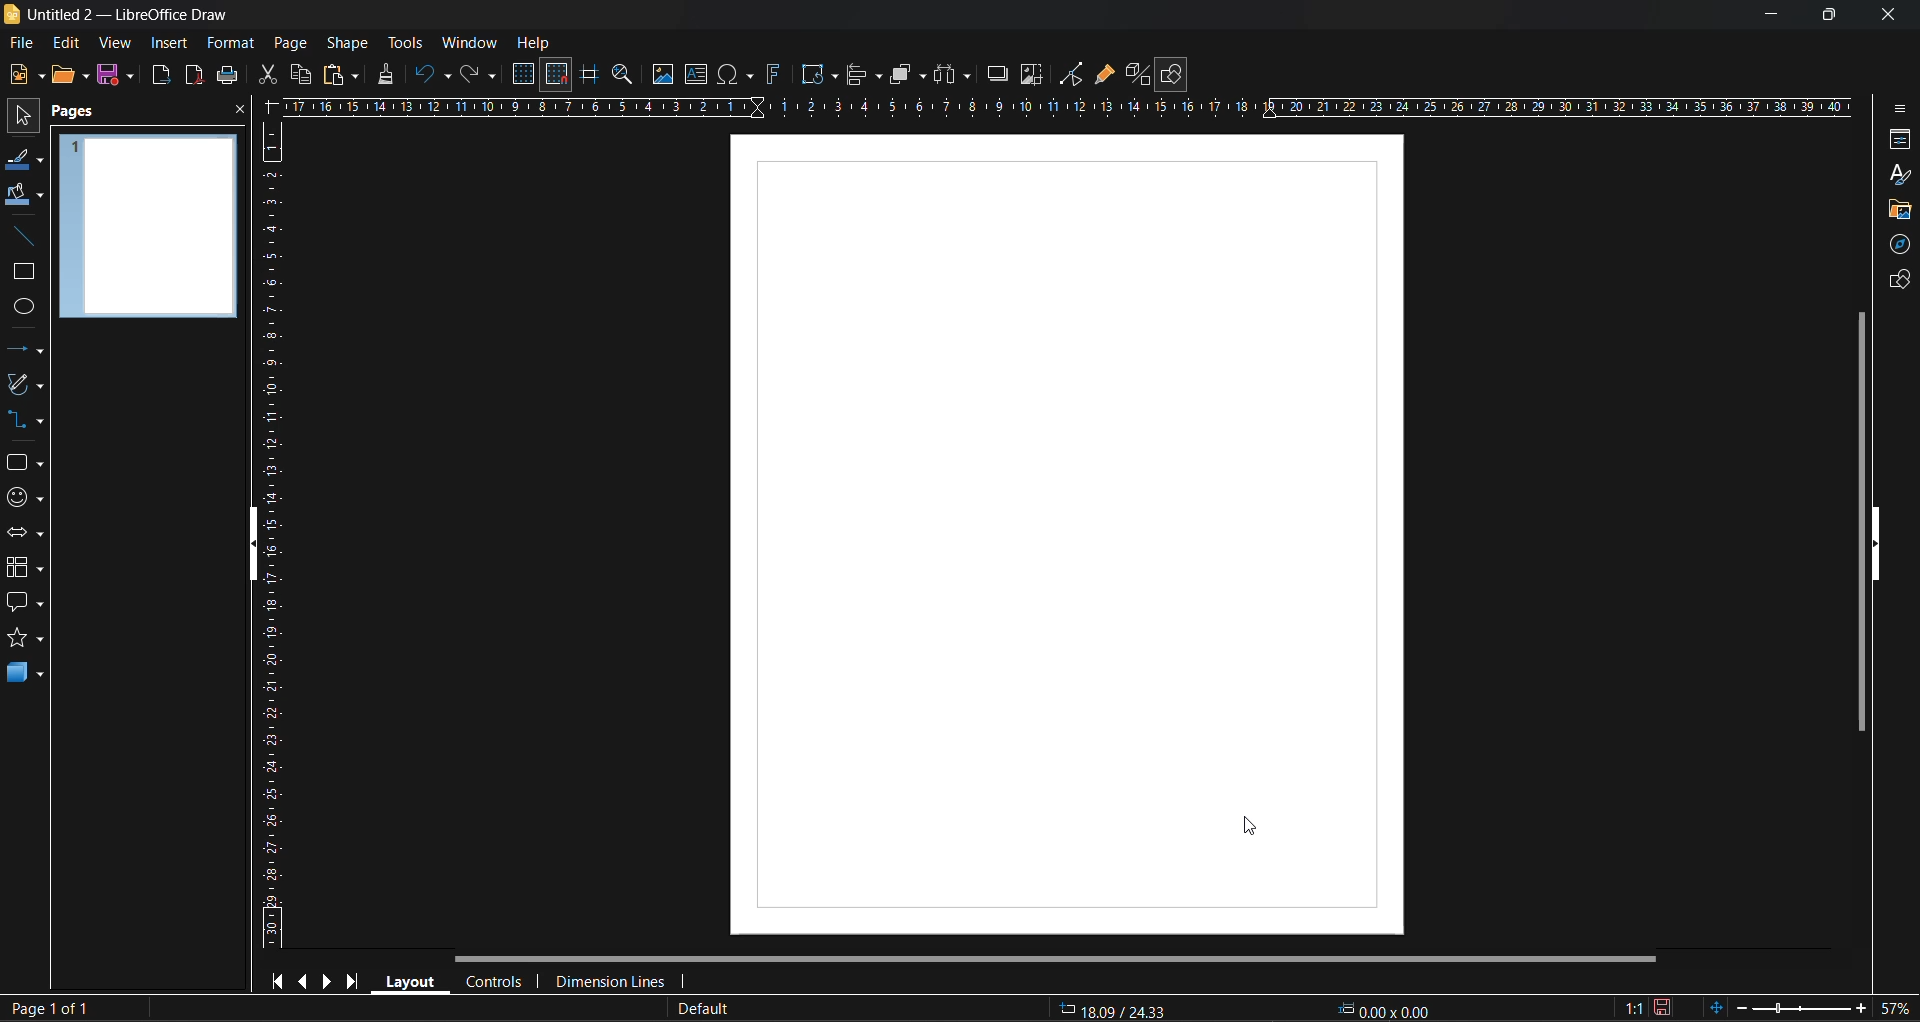 The height and width of the screenshot is (1022, 1920). Describe the element at coordinates (1896, 210) in the screenshot. I see `gallery` at that location.